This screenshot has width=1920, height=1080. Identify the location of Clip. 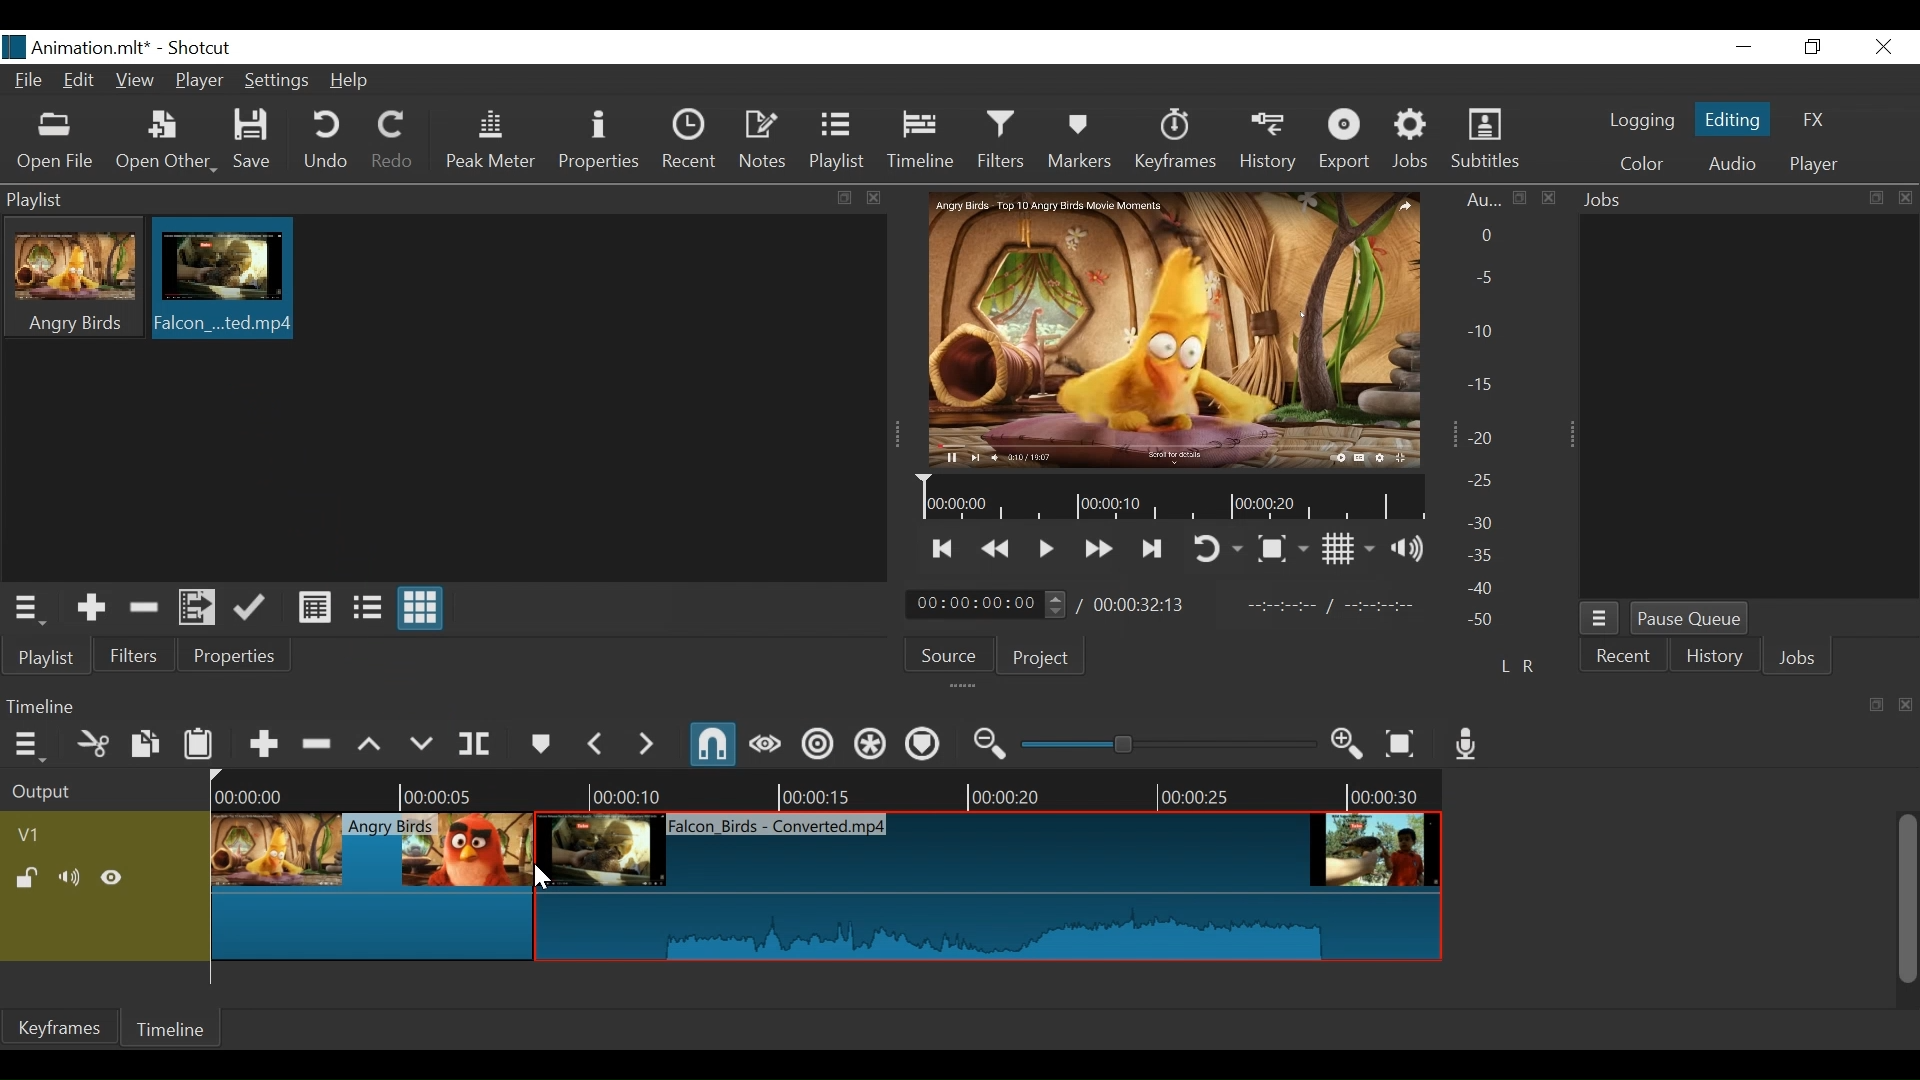
(986, 888).